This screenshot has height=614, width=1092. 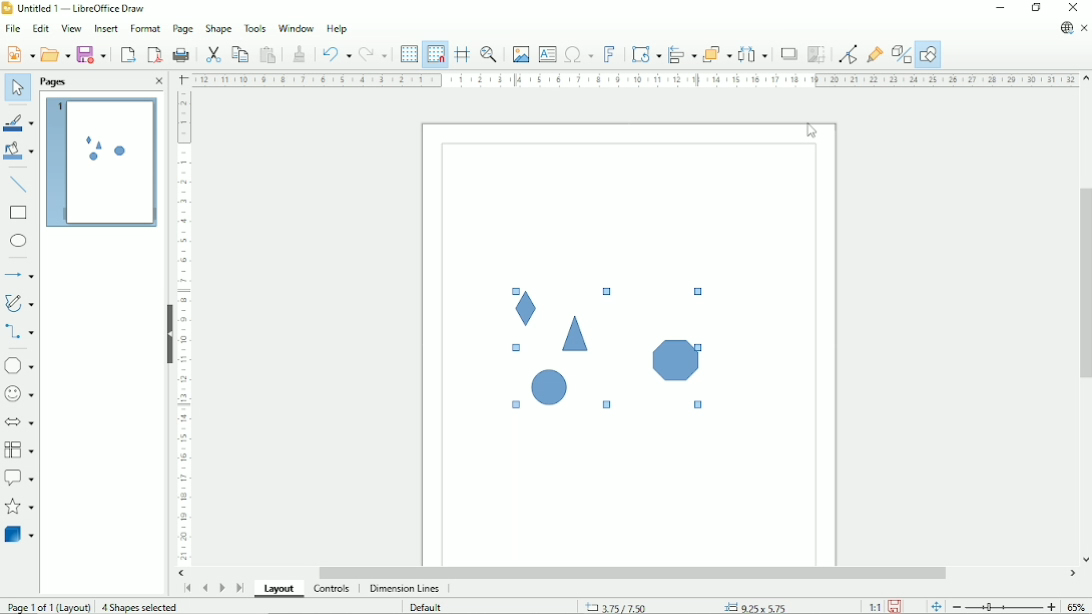 I want to click on rectangle, so click(x=18, y=213).